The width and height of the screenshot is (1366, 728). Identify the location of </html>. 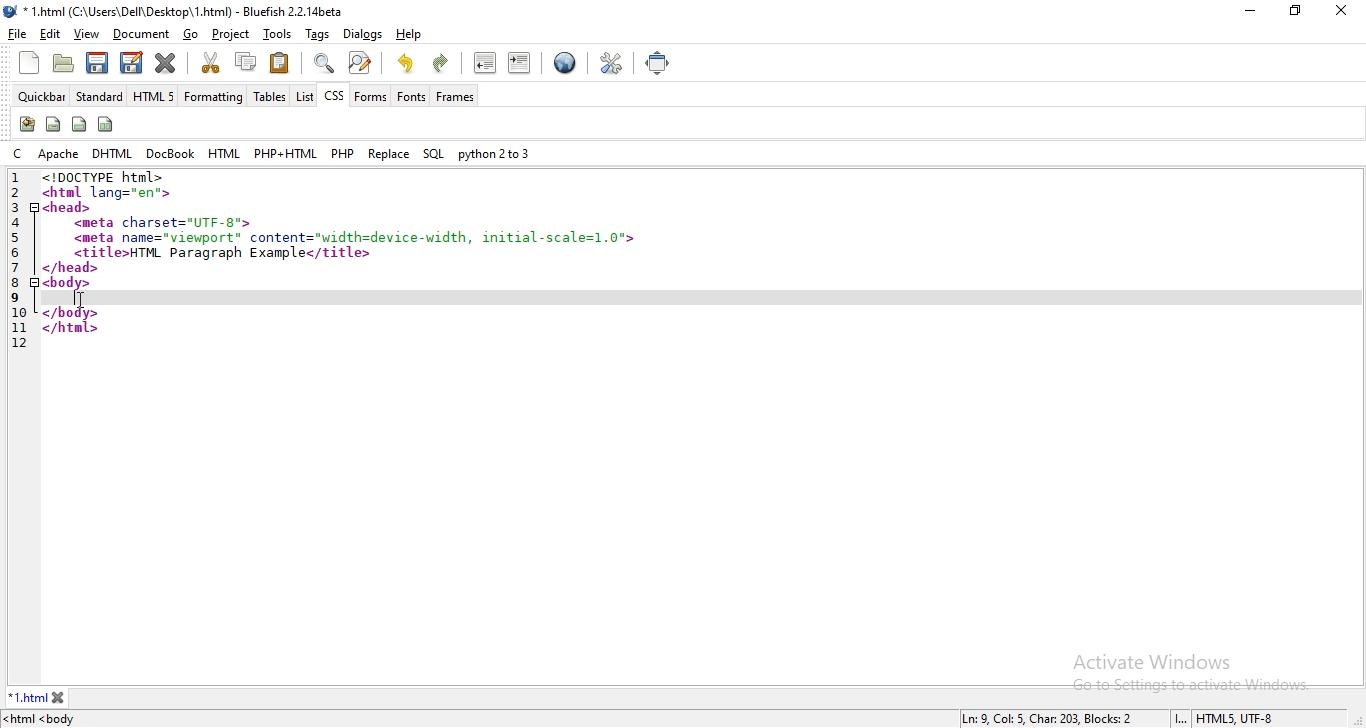
(70, 329).